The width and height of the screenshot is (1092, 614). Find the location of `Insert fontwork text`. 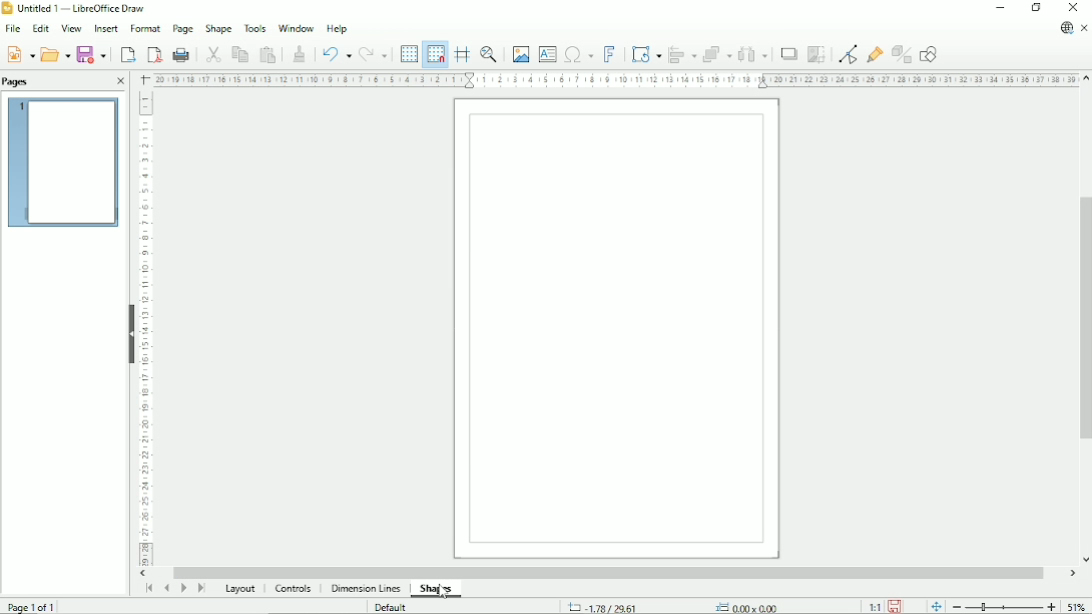

Insert fontwork text is located at coordinates (610, 53).